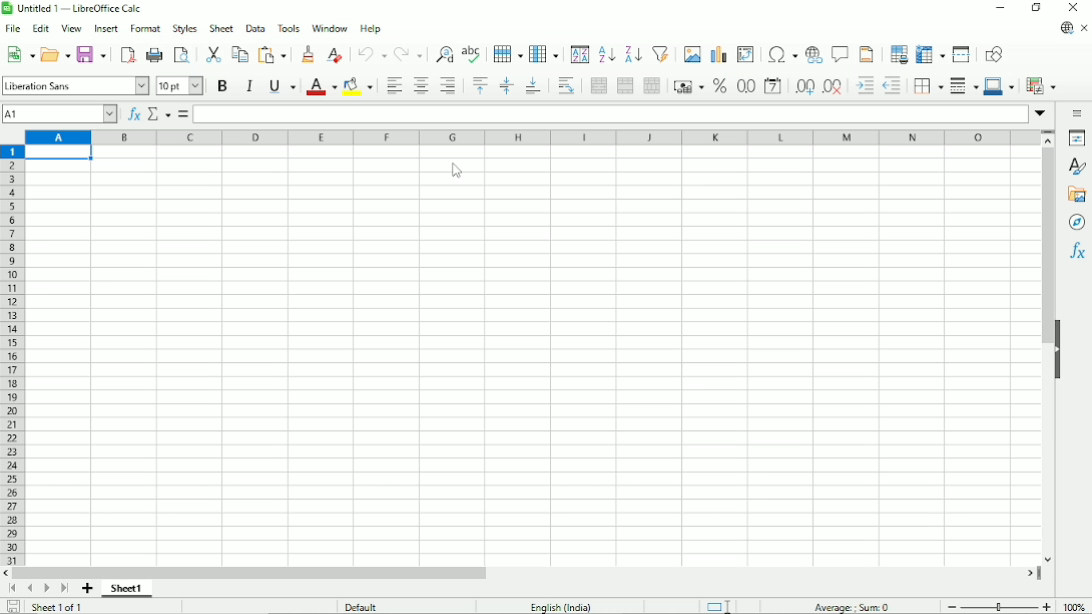  What do you see at coordinates (1042, 114) in the screenshot?
I see `Expand formula bar` at bounding box center [1042, 114].